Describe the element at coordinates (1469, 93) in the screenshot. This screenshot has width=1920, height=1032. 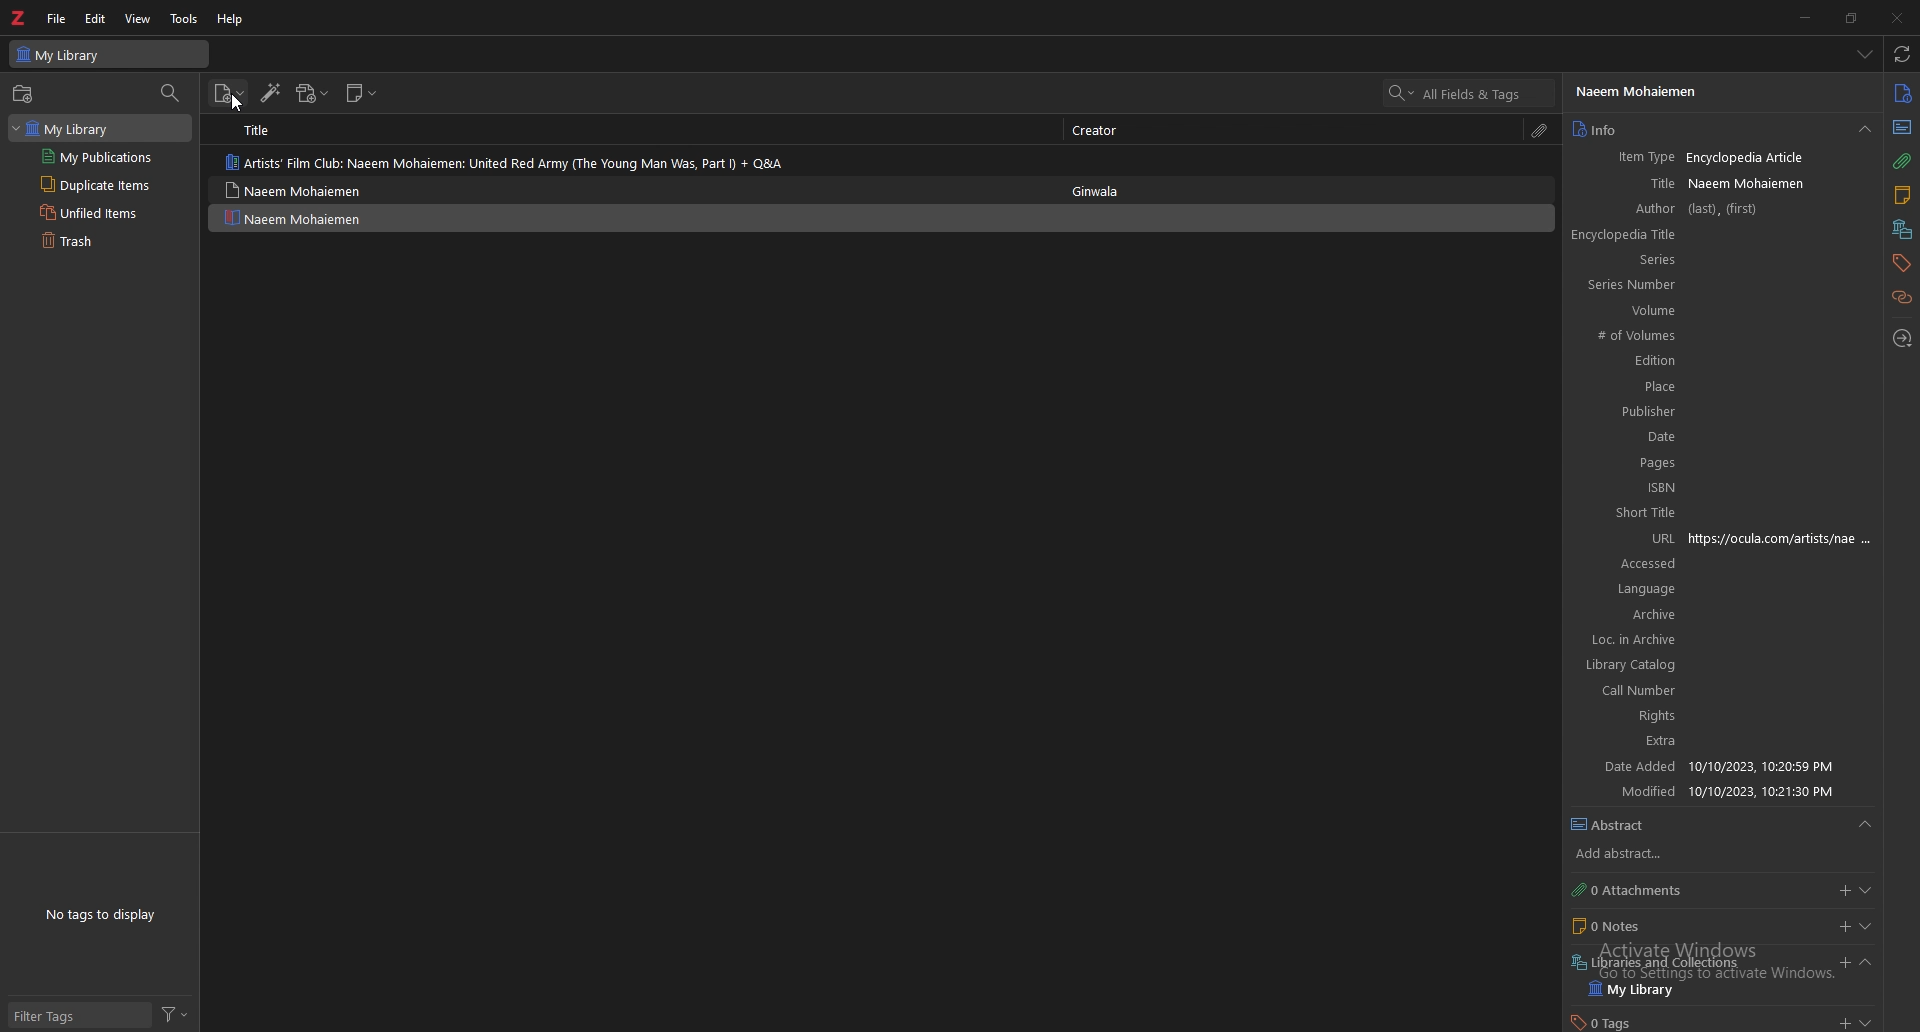
I see `search bar` at that location.